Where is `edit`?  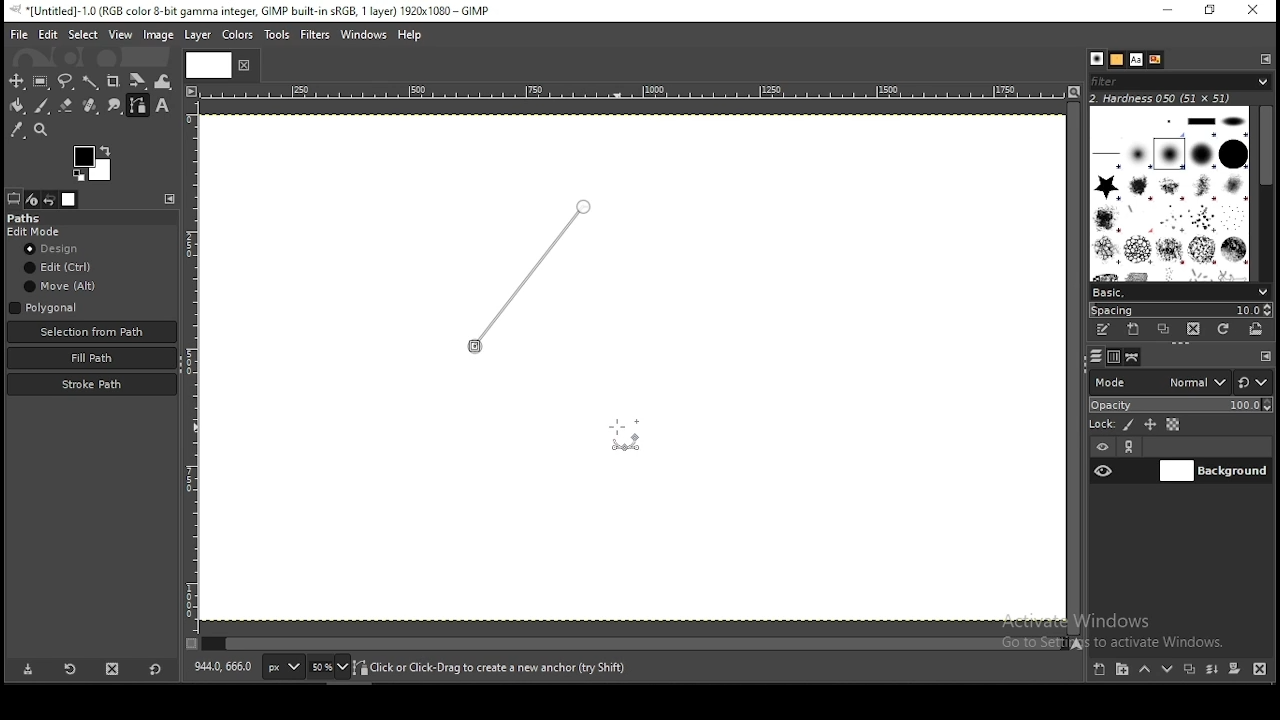 edit is located at coordinates (60, 268).